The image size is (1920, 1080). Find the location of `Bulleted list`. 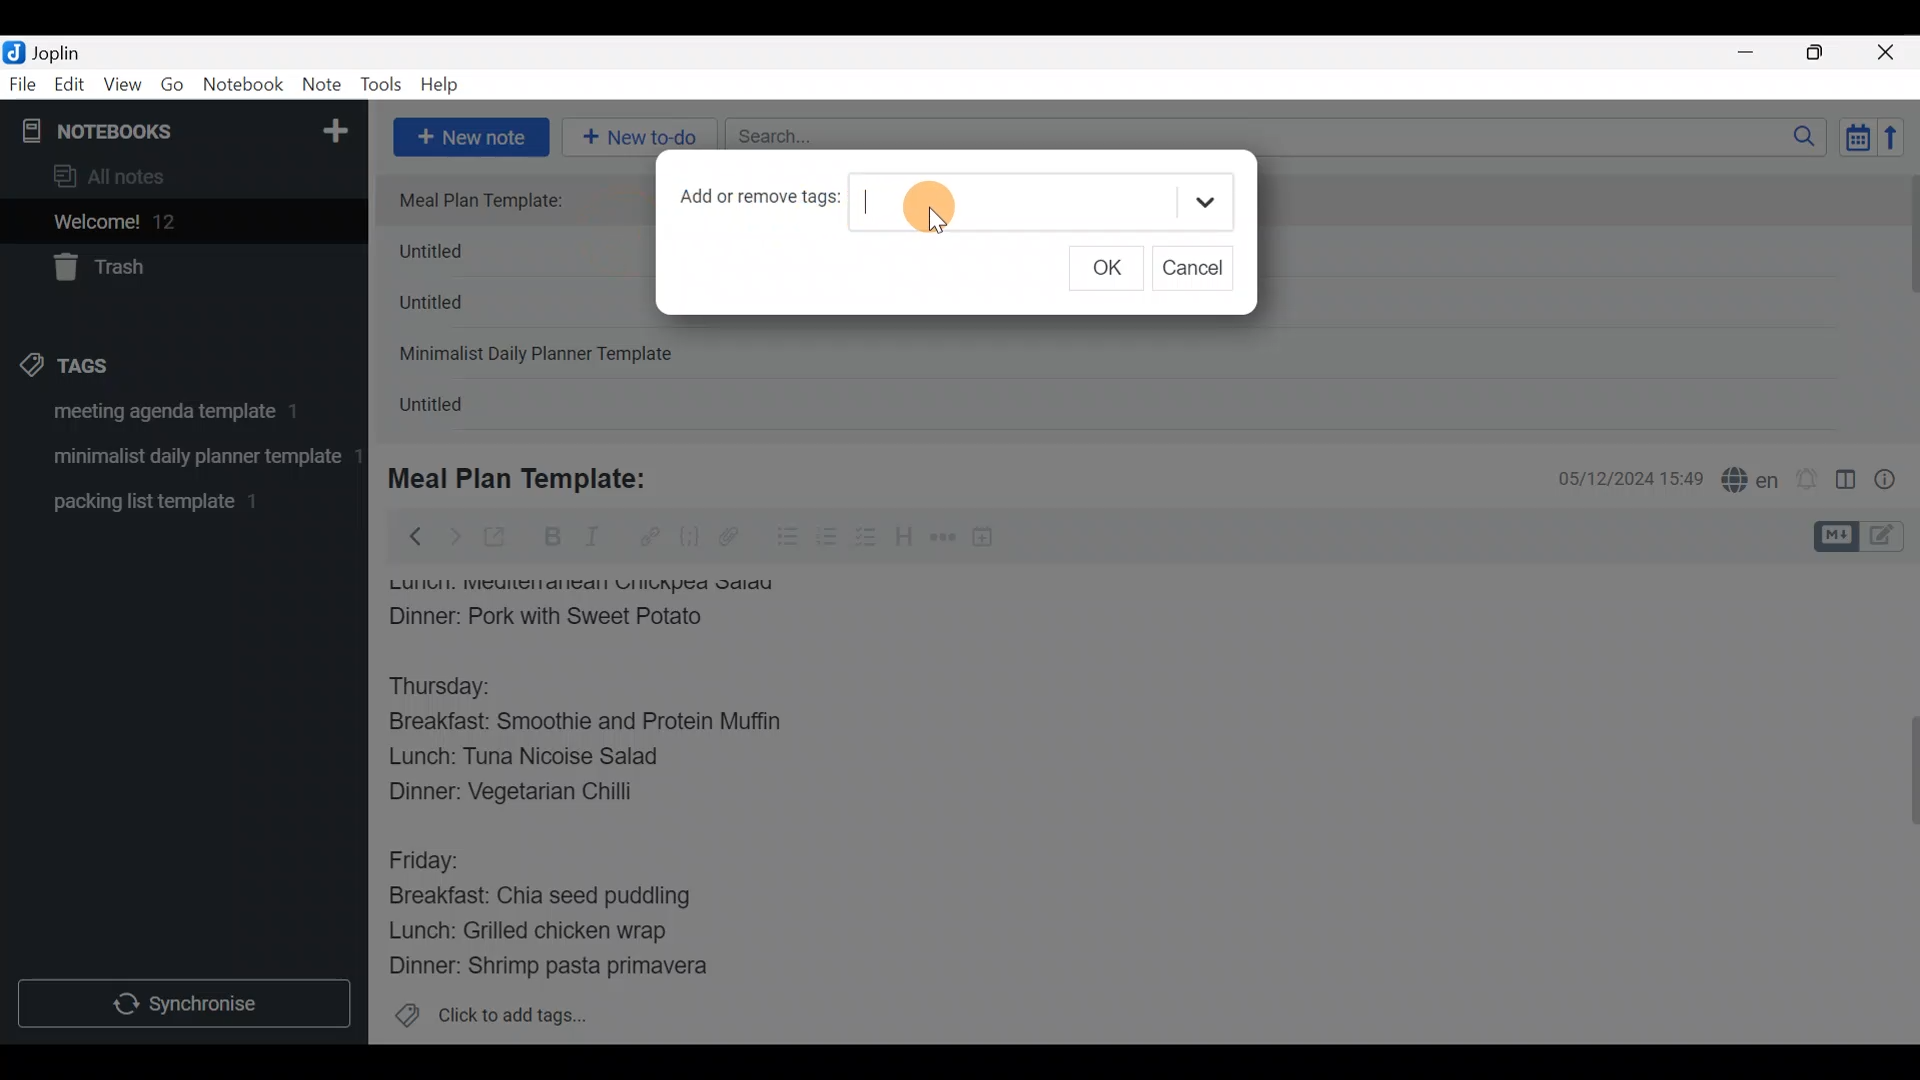

Bulleted list is located at coordinates (783, 538).